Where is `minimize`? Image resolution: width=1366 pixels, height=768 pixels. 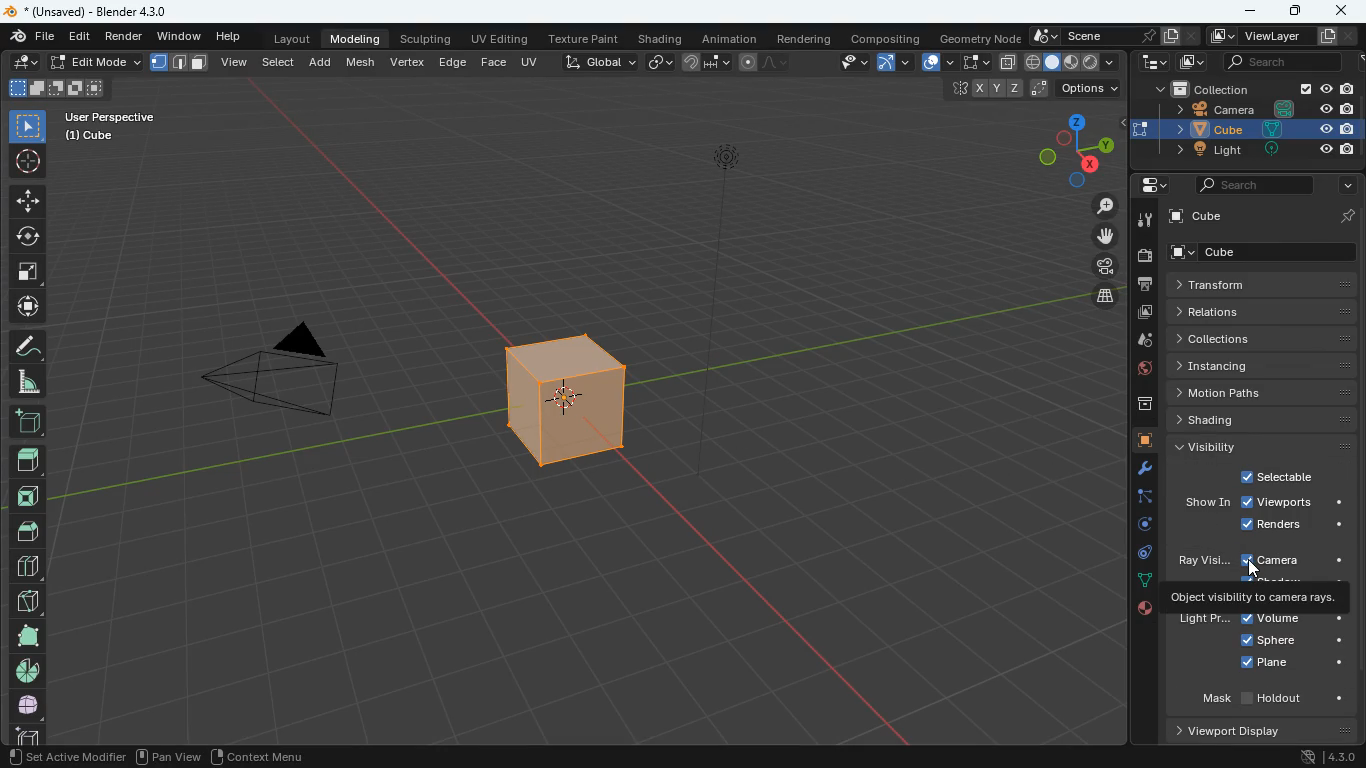 minimize is located at coordinates (1254, 11).